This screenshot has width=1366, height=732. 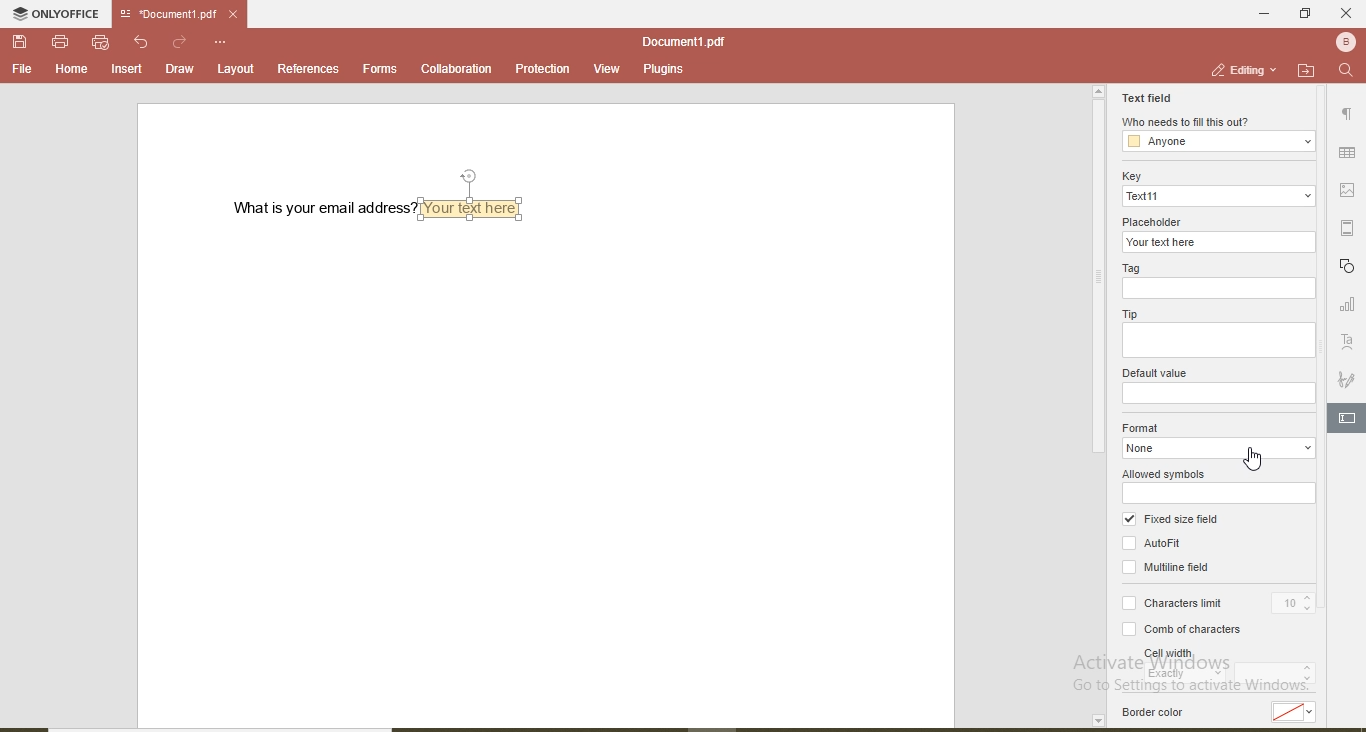 I want to click on vertical scroll bar, so click(x=1096, y=280).